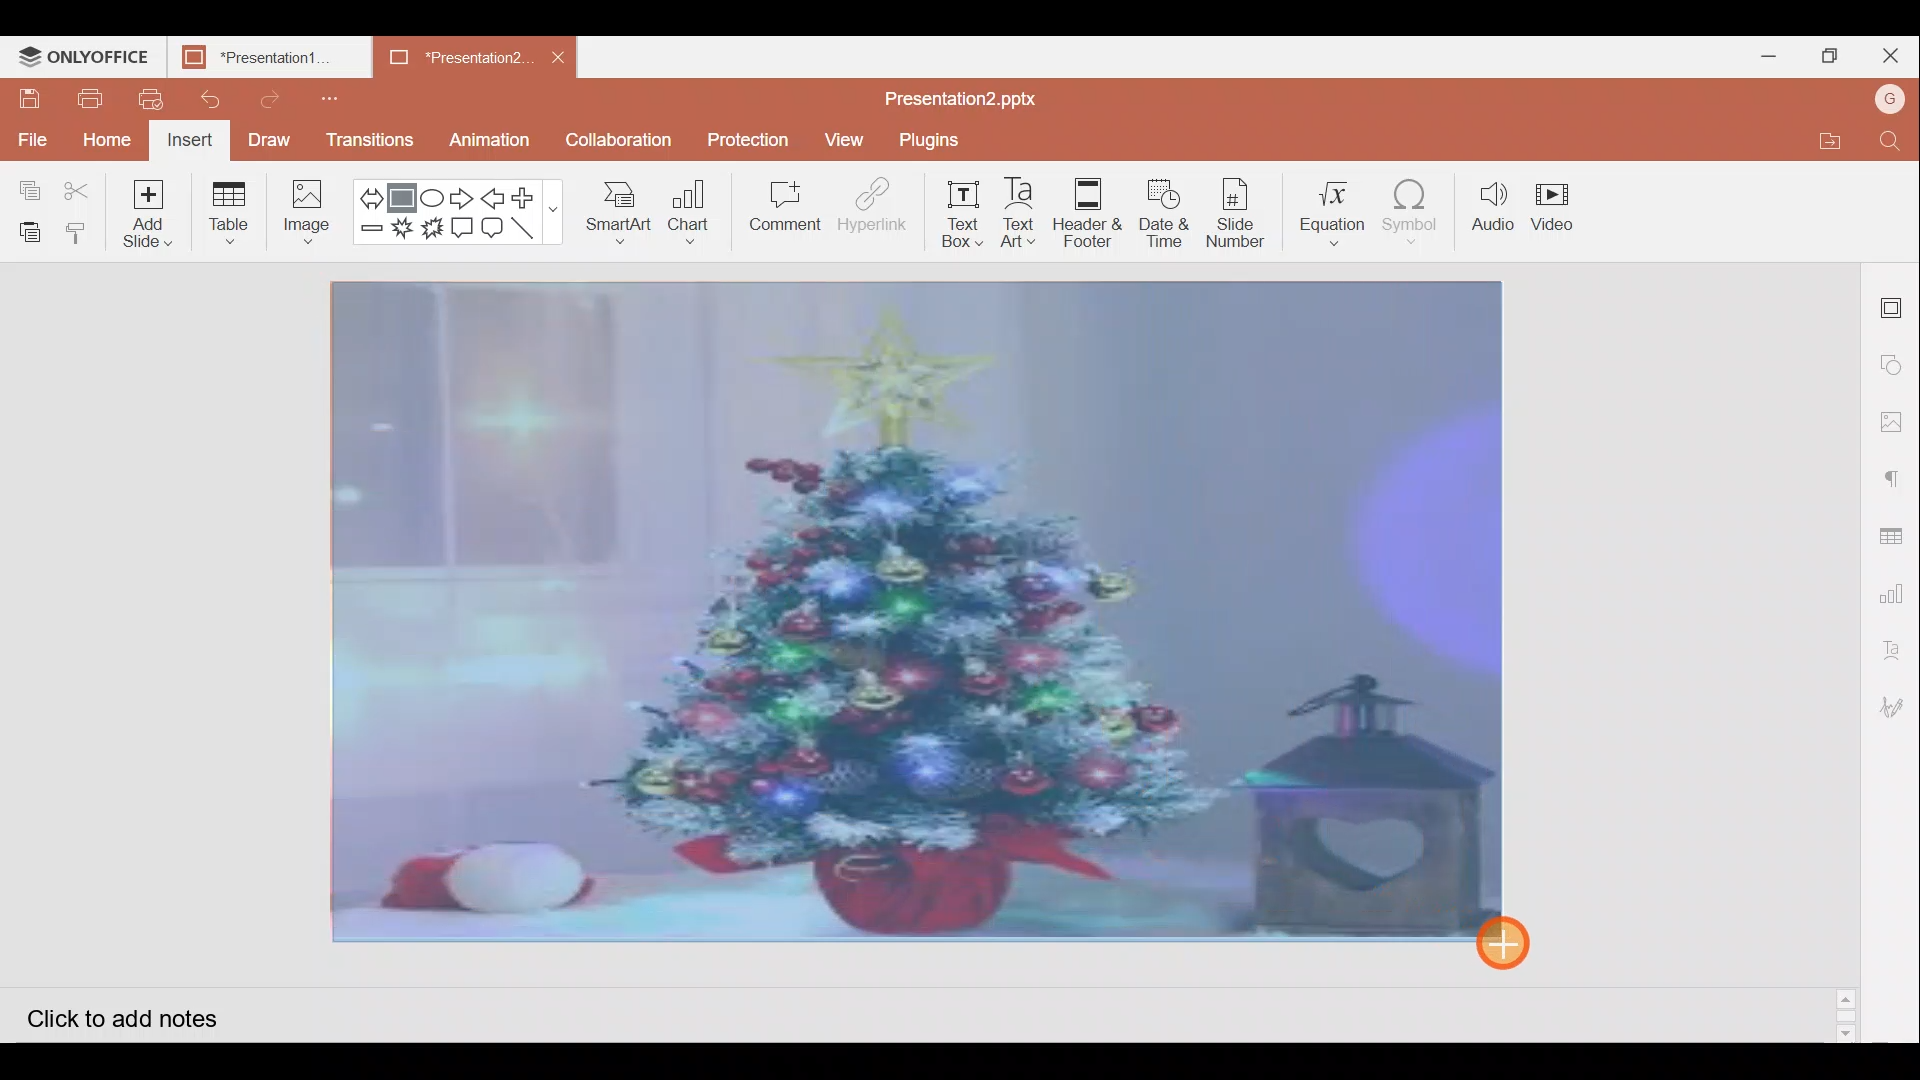 The image size is (1920, 1080). Describe the element at coordinates (1164, 212) in the screenshot. I see `Date & time` at that location.